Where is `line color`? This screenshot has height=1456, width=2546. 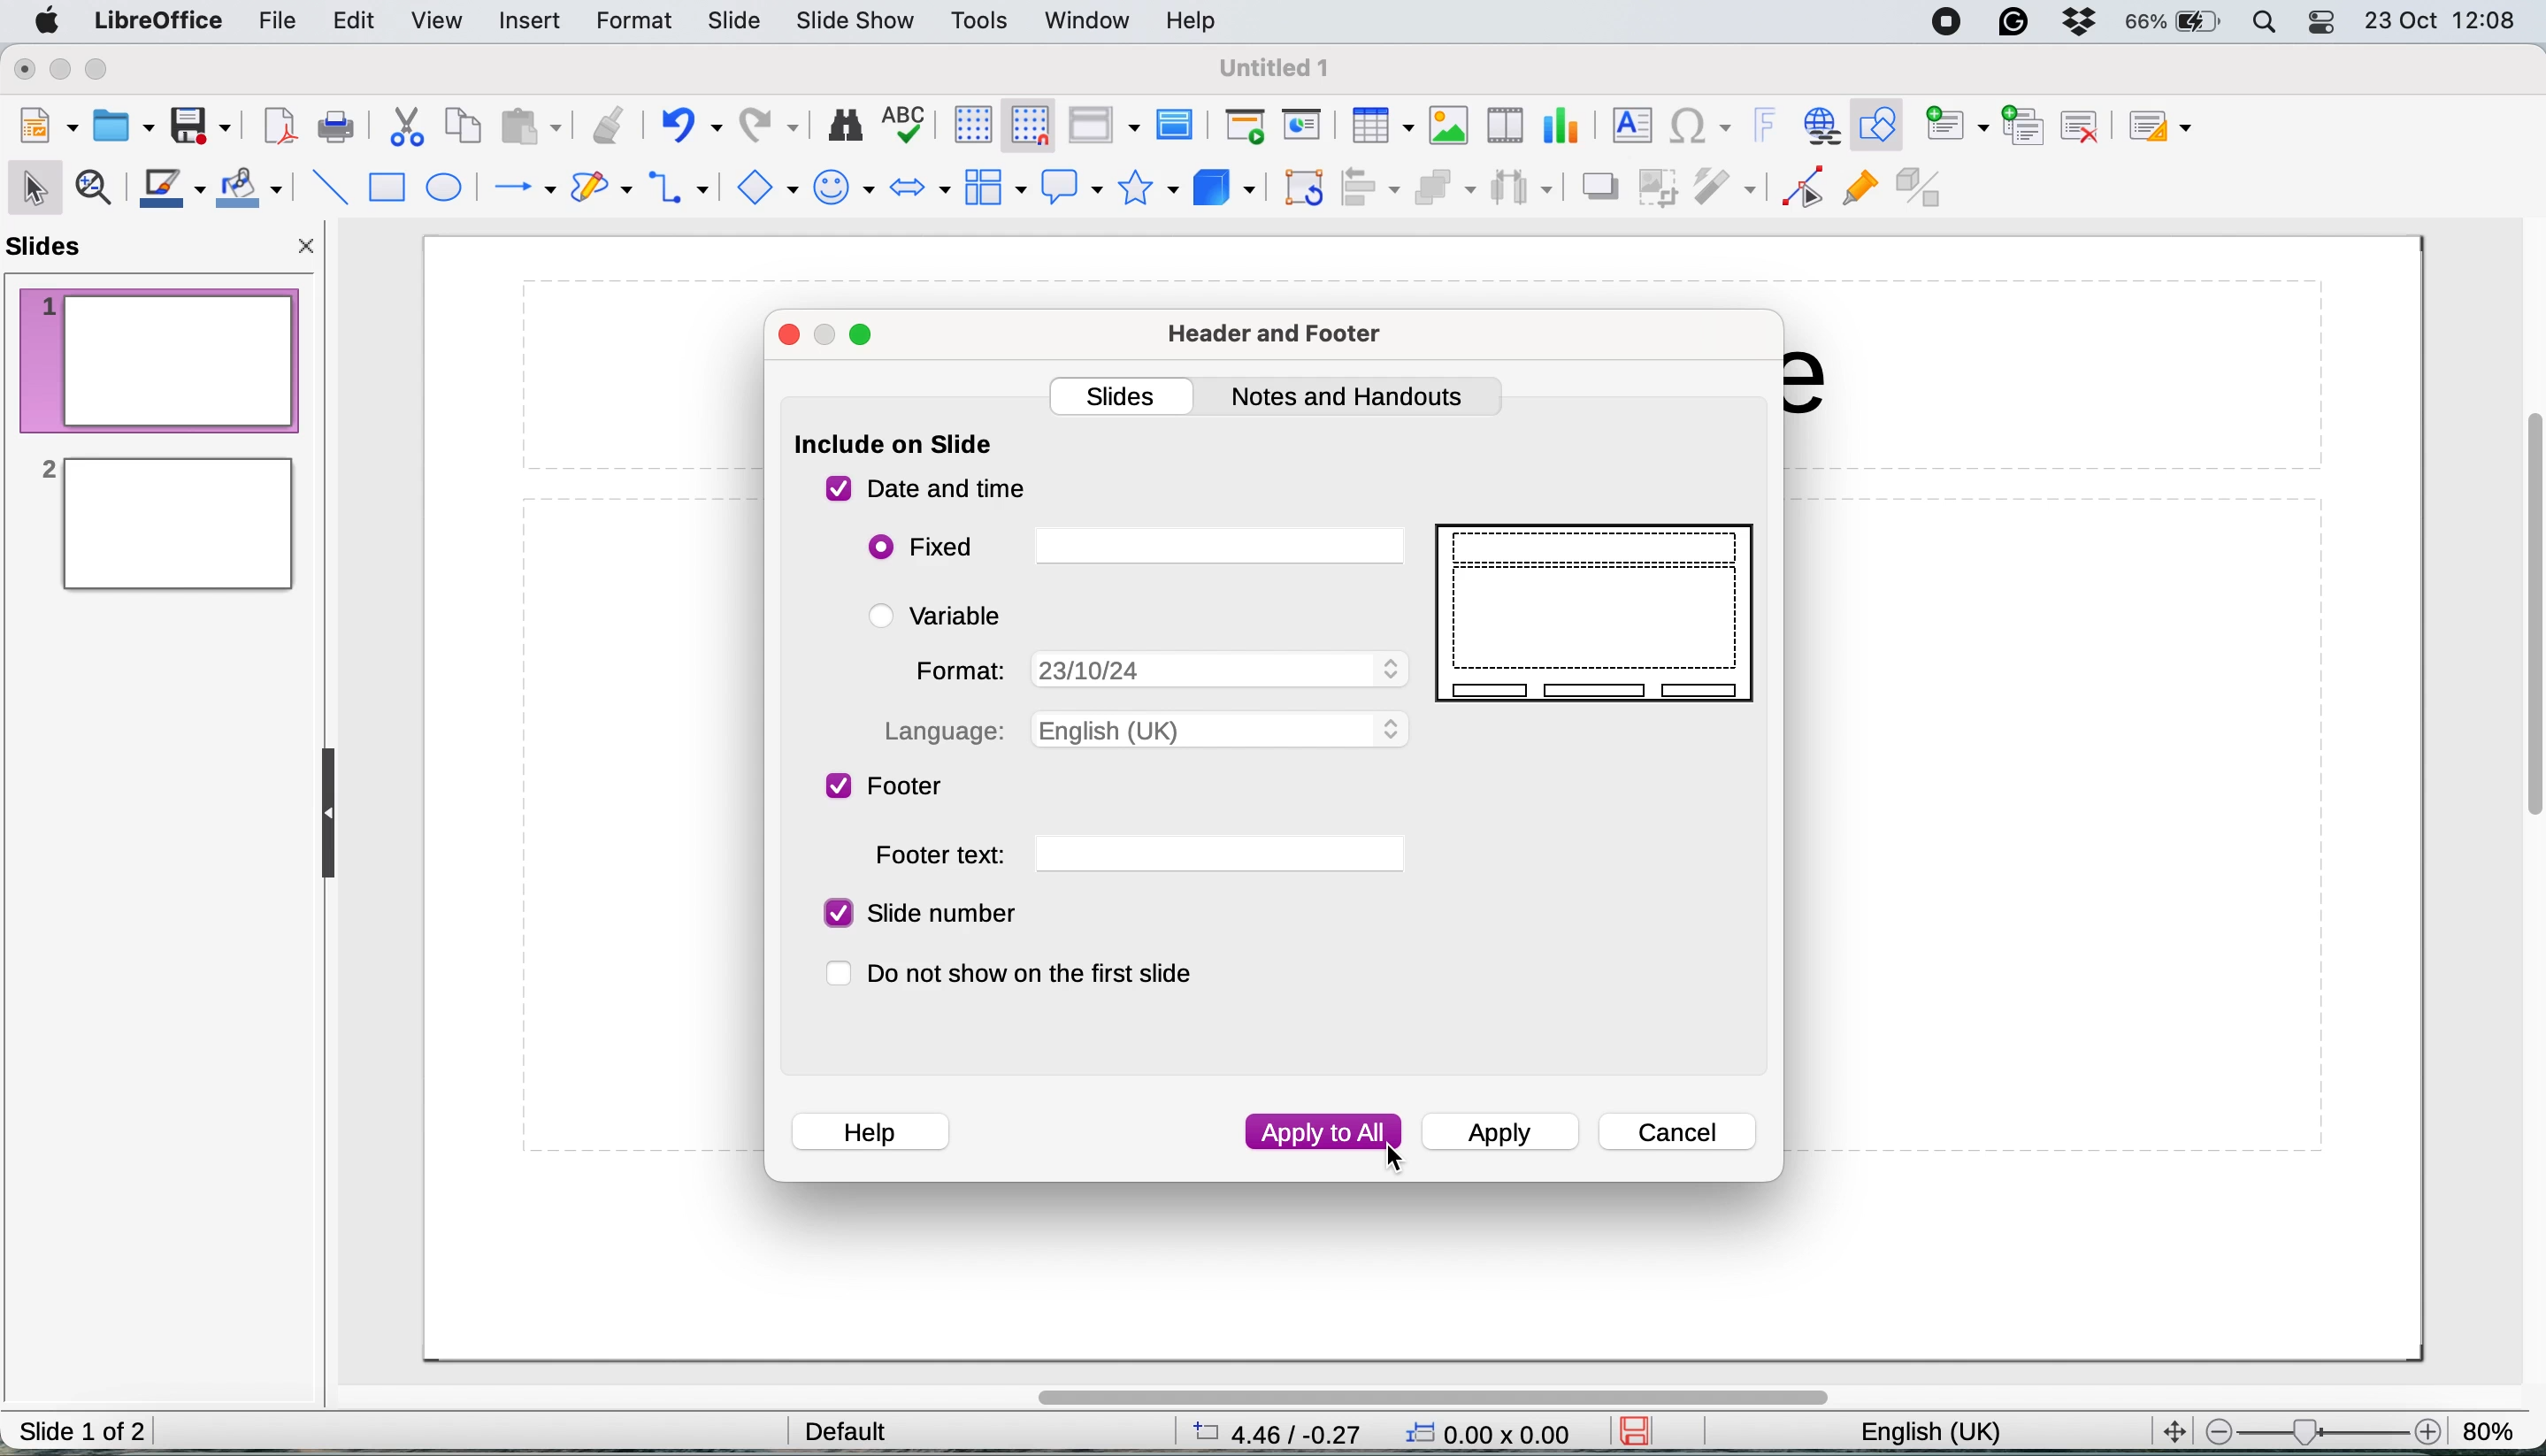 line color is located at coordinates (172, 189).